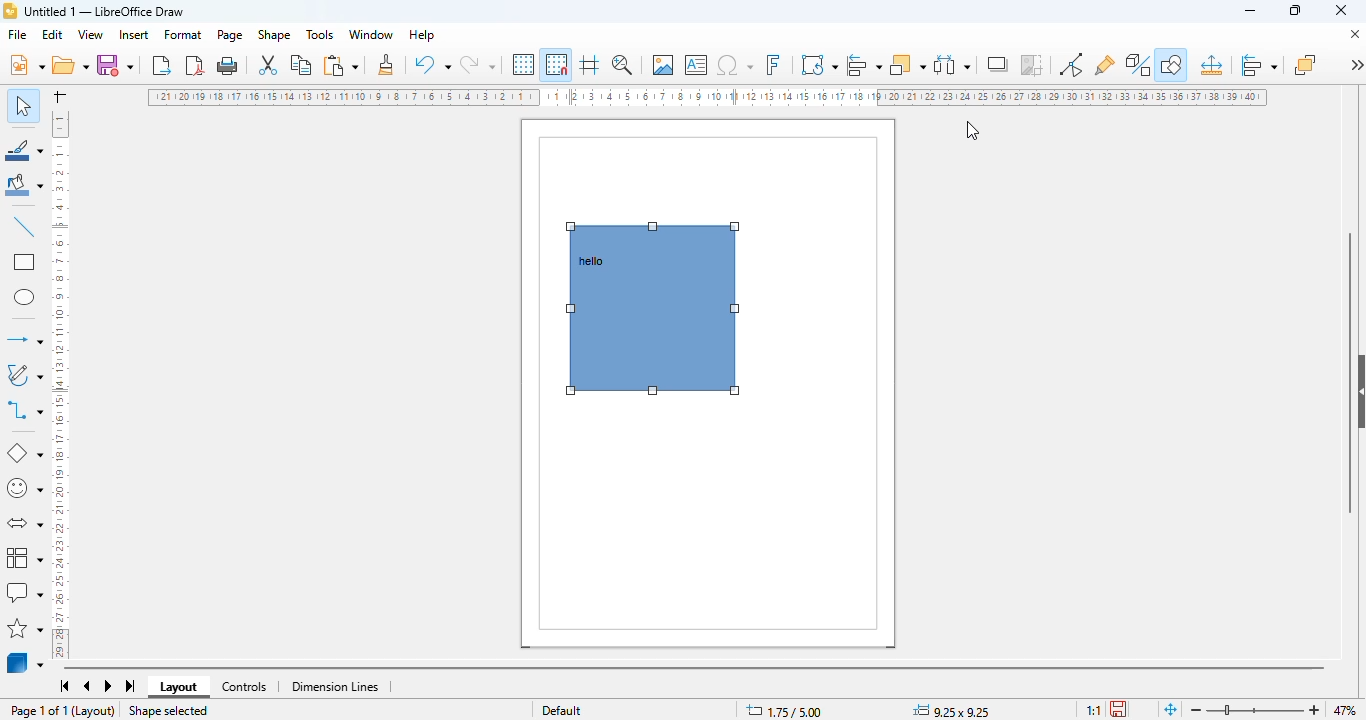 The height and width of the screenshot is (720, 1366). What do you see at coordinates (24, 226) in the screenshot?
I see `insert line` at bounding box center [24, 226].